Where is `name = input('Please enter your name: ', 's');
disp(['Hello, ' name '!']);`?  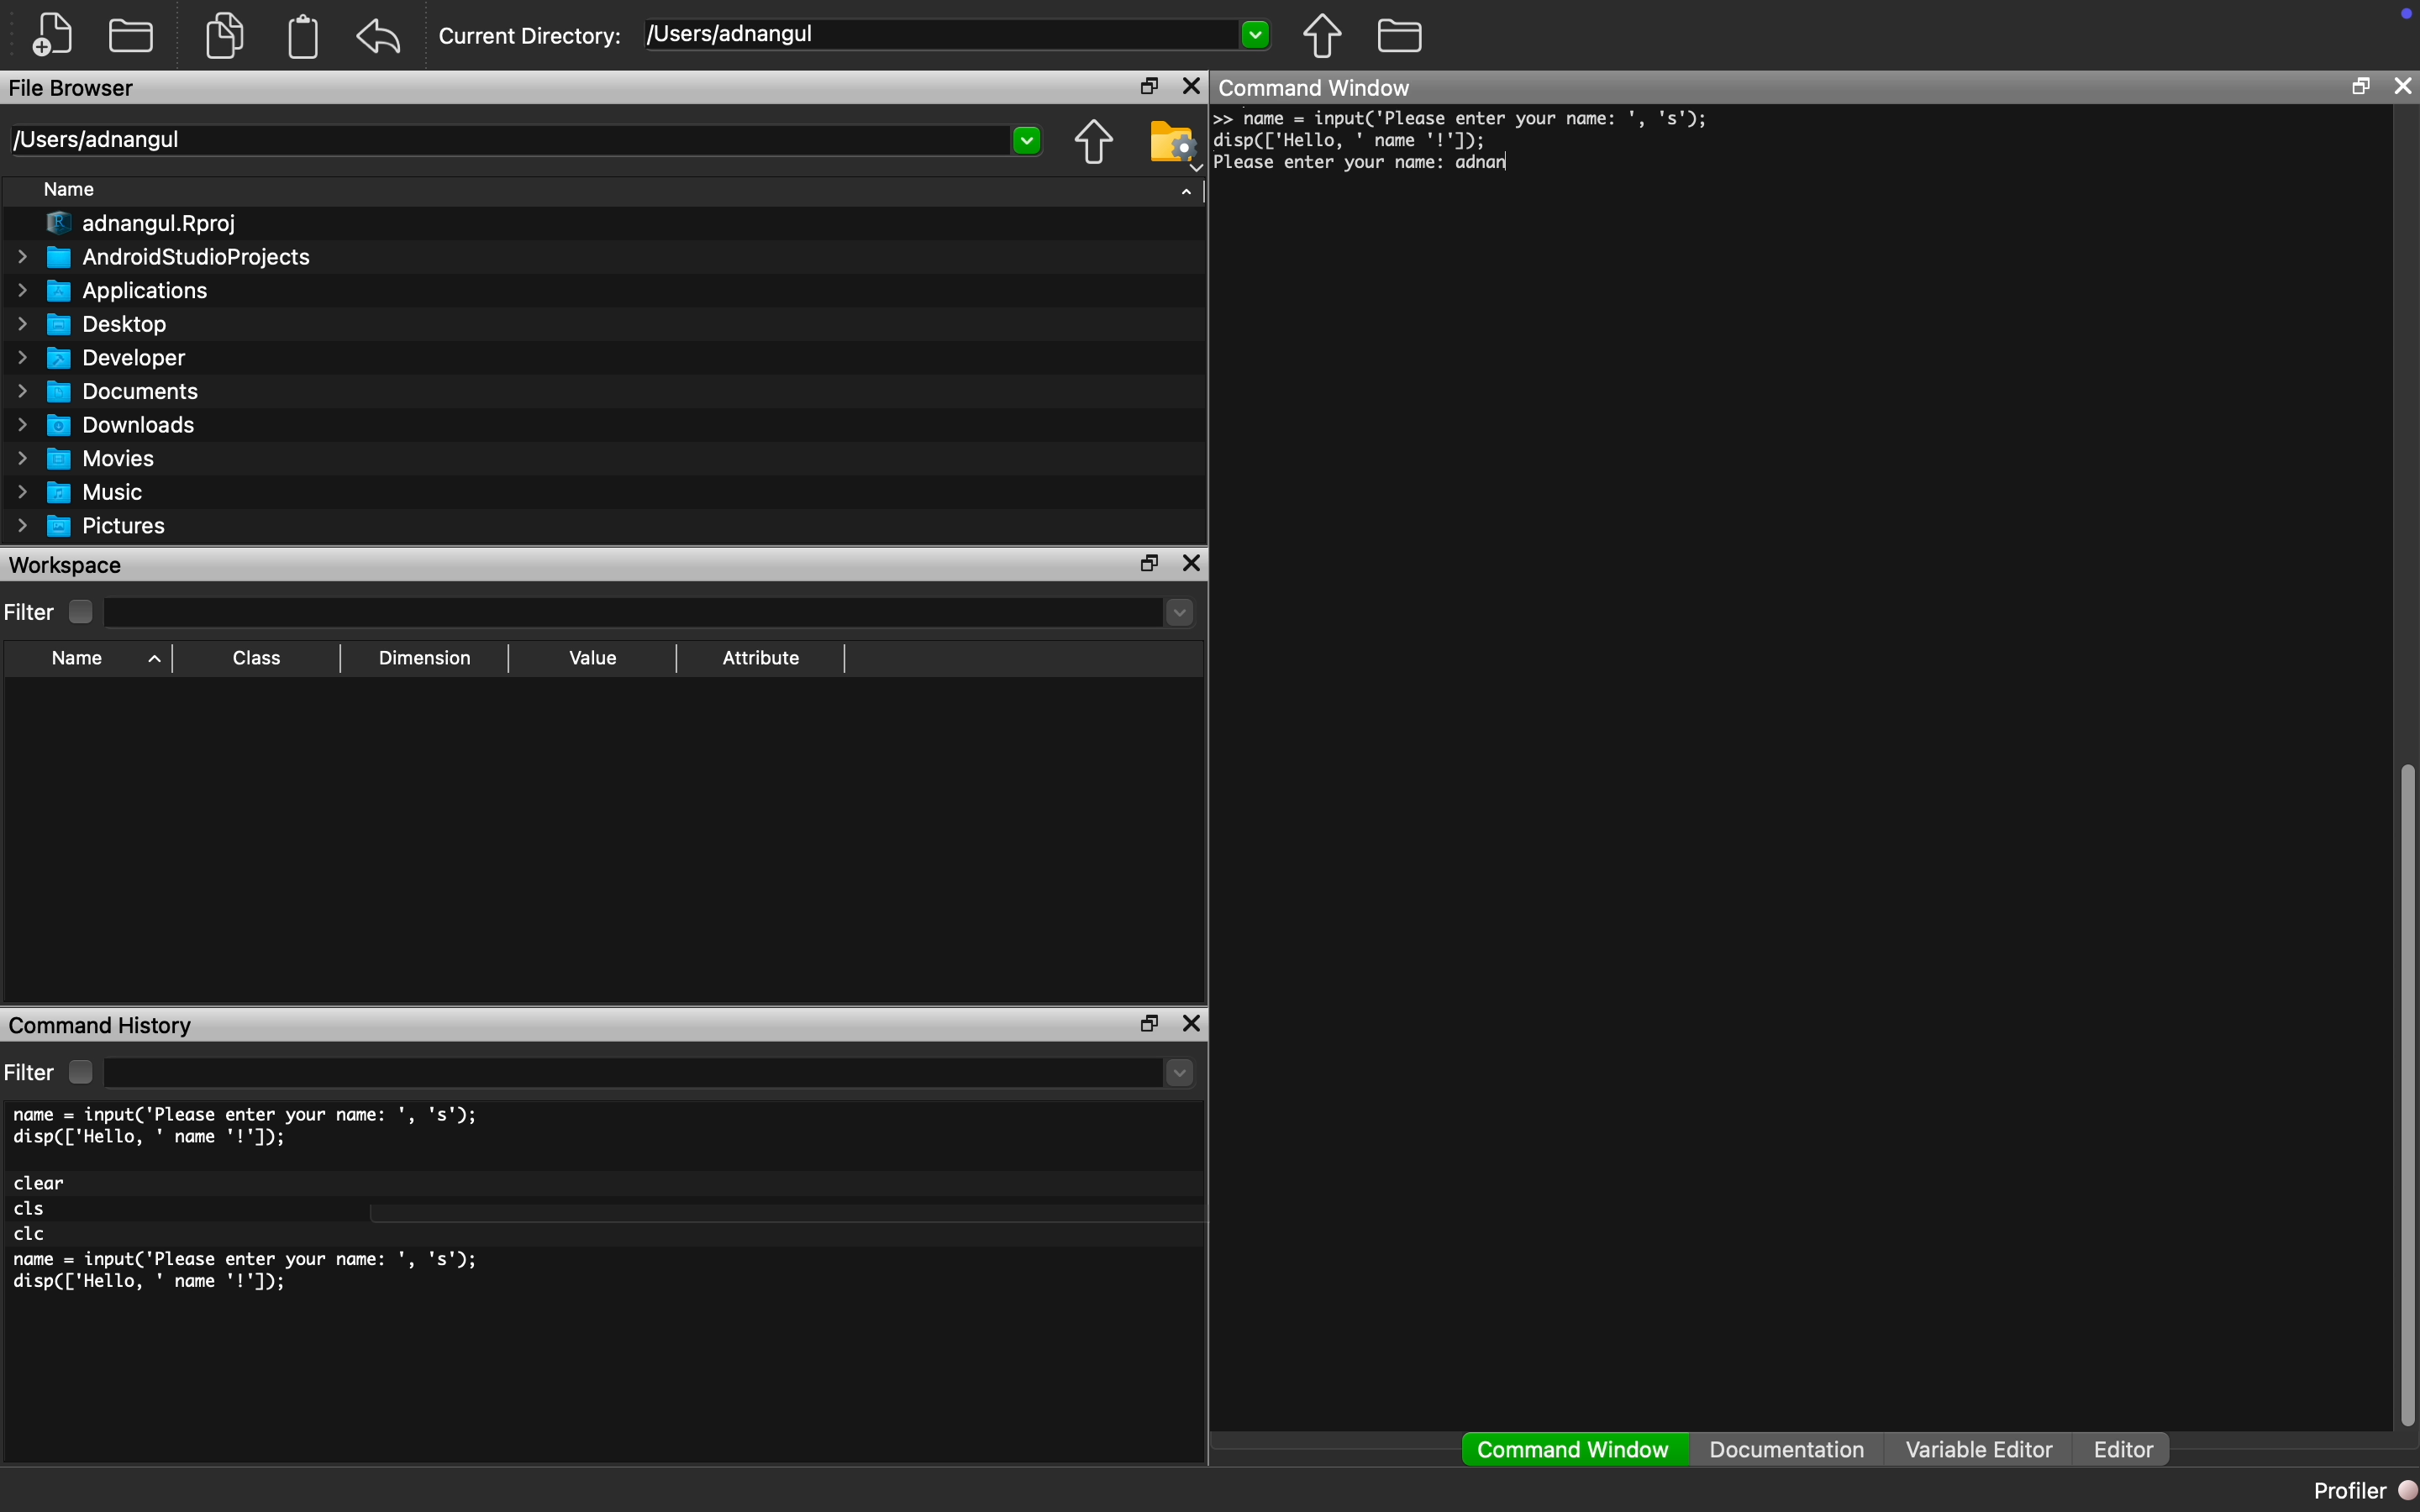
name = input('Please enter your name: ', 's');
disp(['Hello, ' name '!']); is located at coordinates (251, 1127).